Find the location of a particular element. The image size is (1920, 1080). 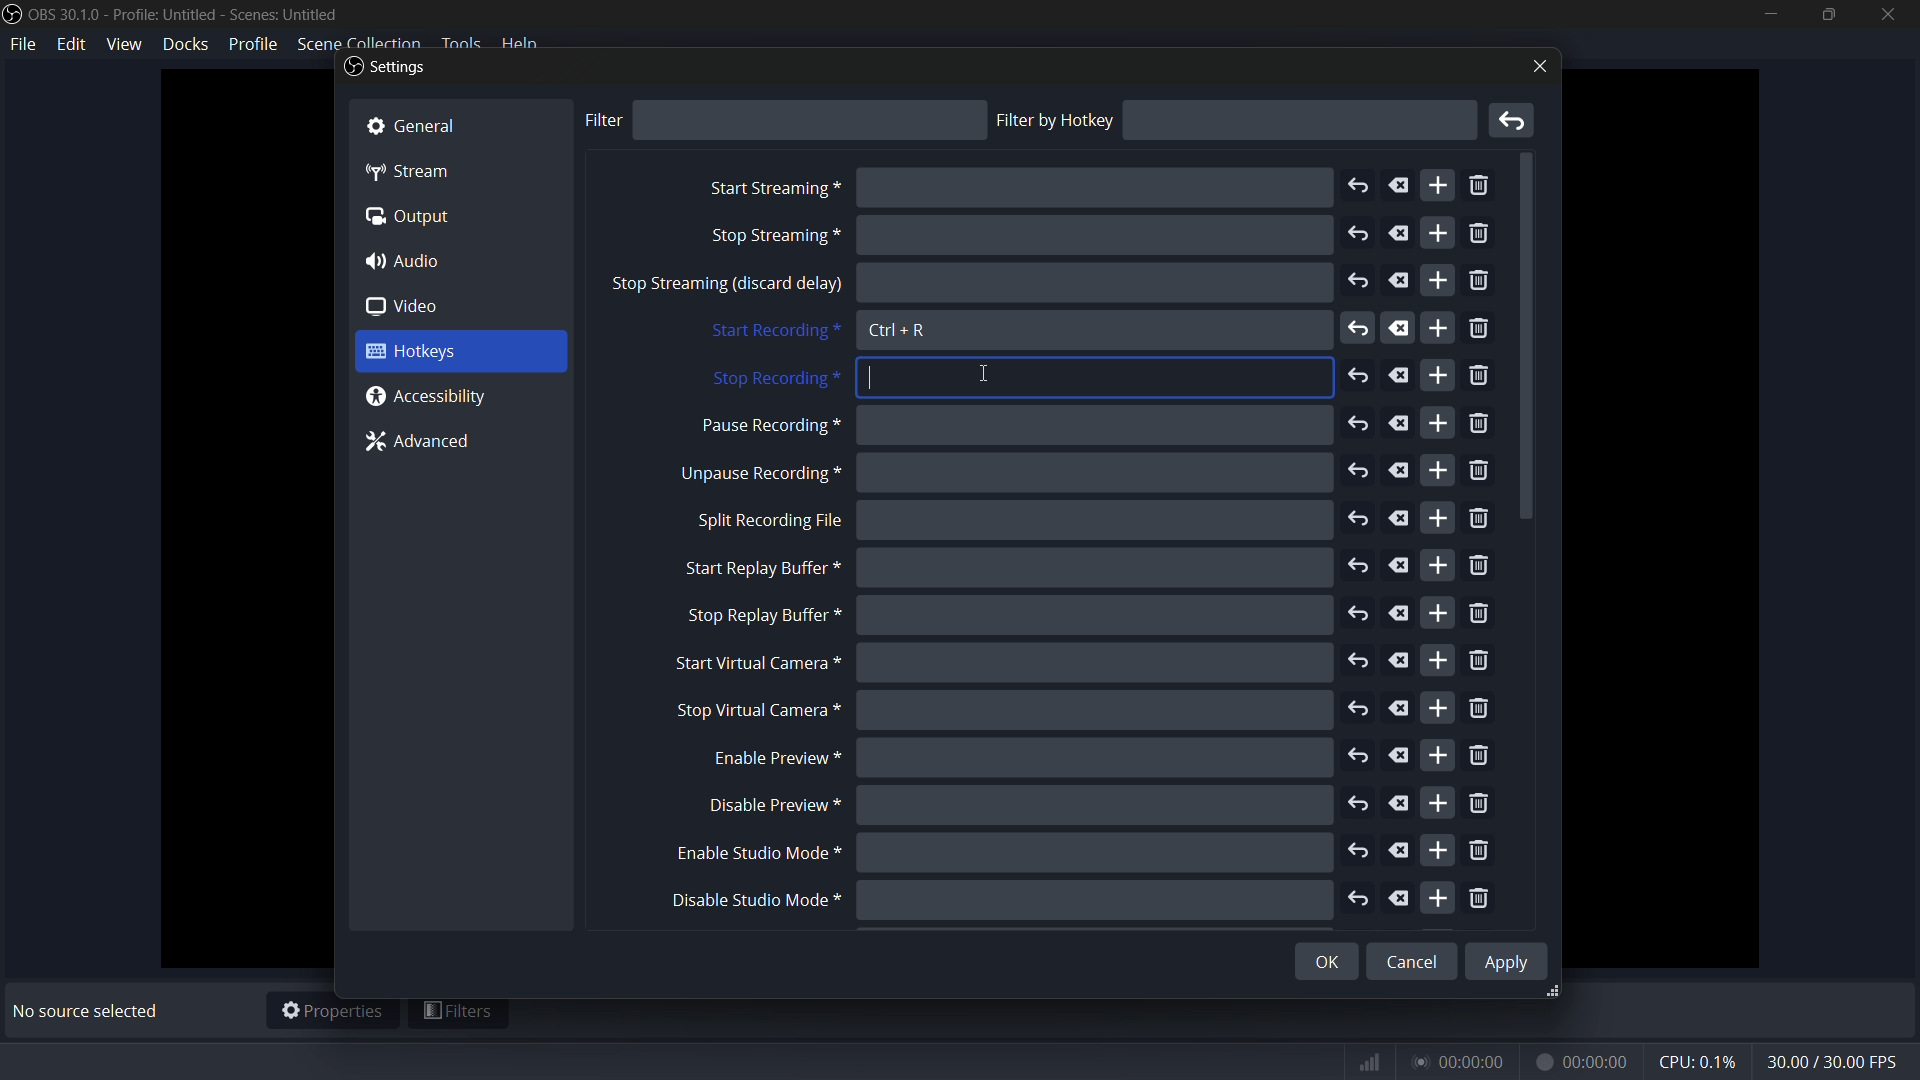

4) Audio is located at coordinates (415, 261).